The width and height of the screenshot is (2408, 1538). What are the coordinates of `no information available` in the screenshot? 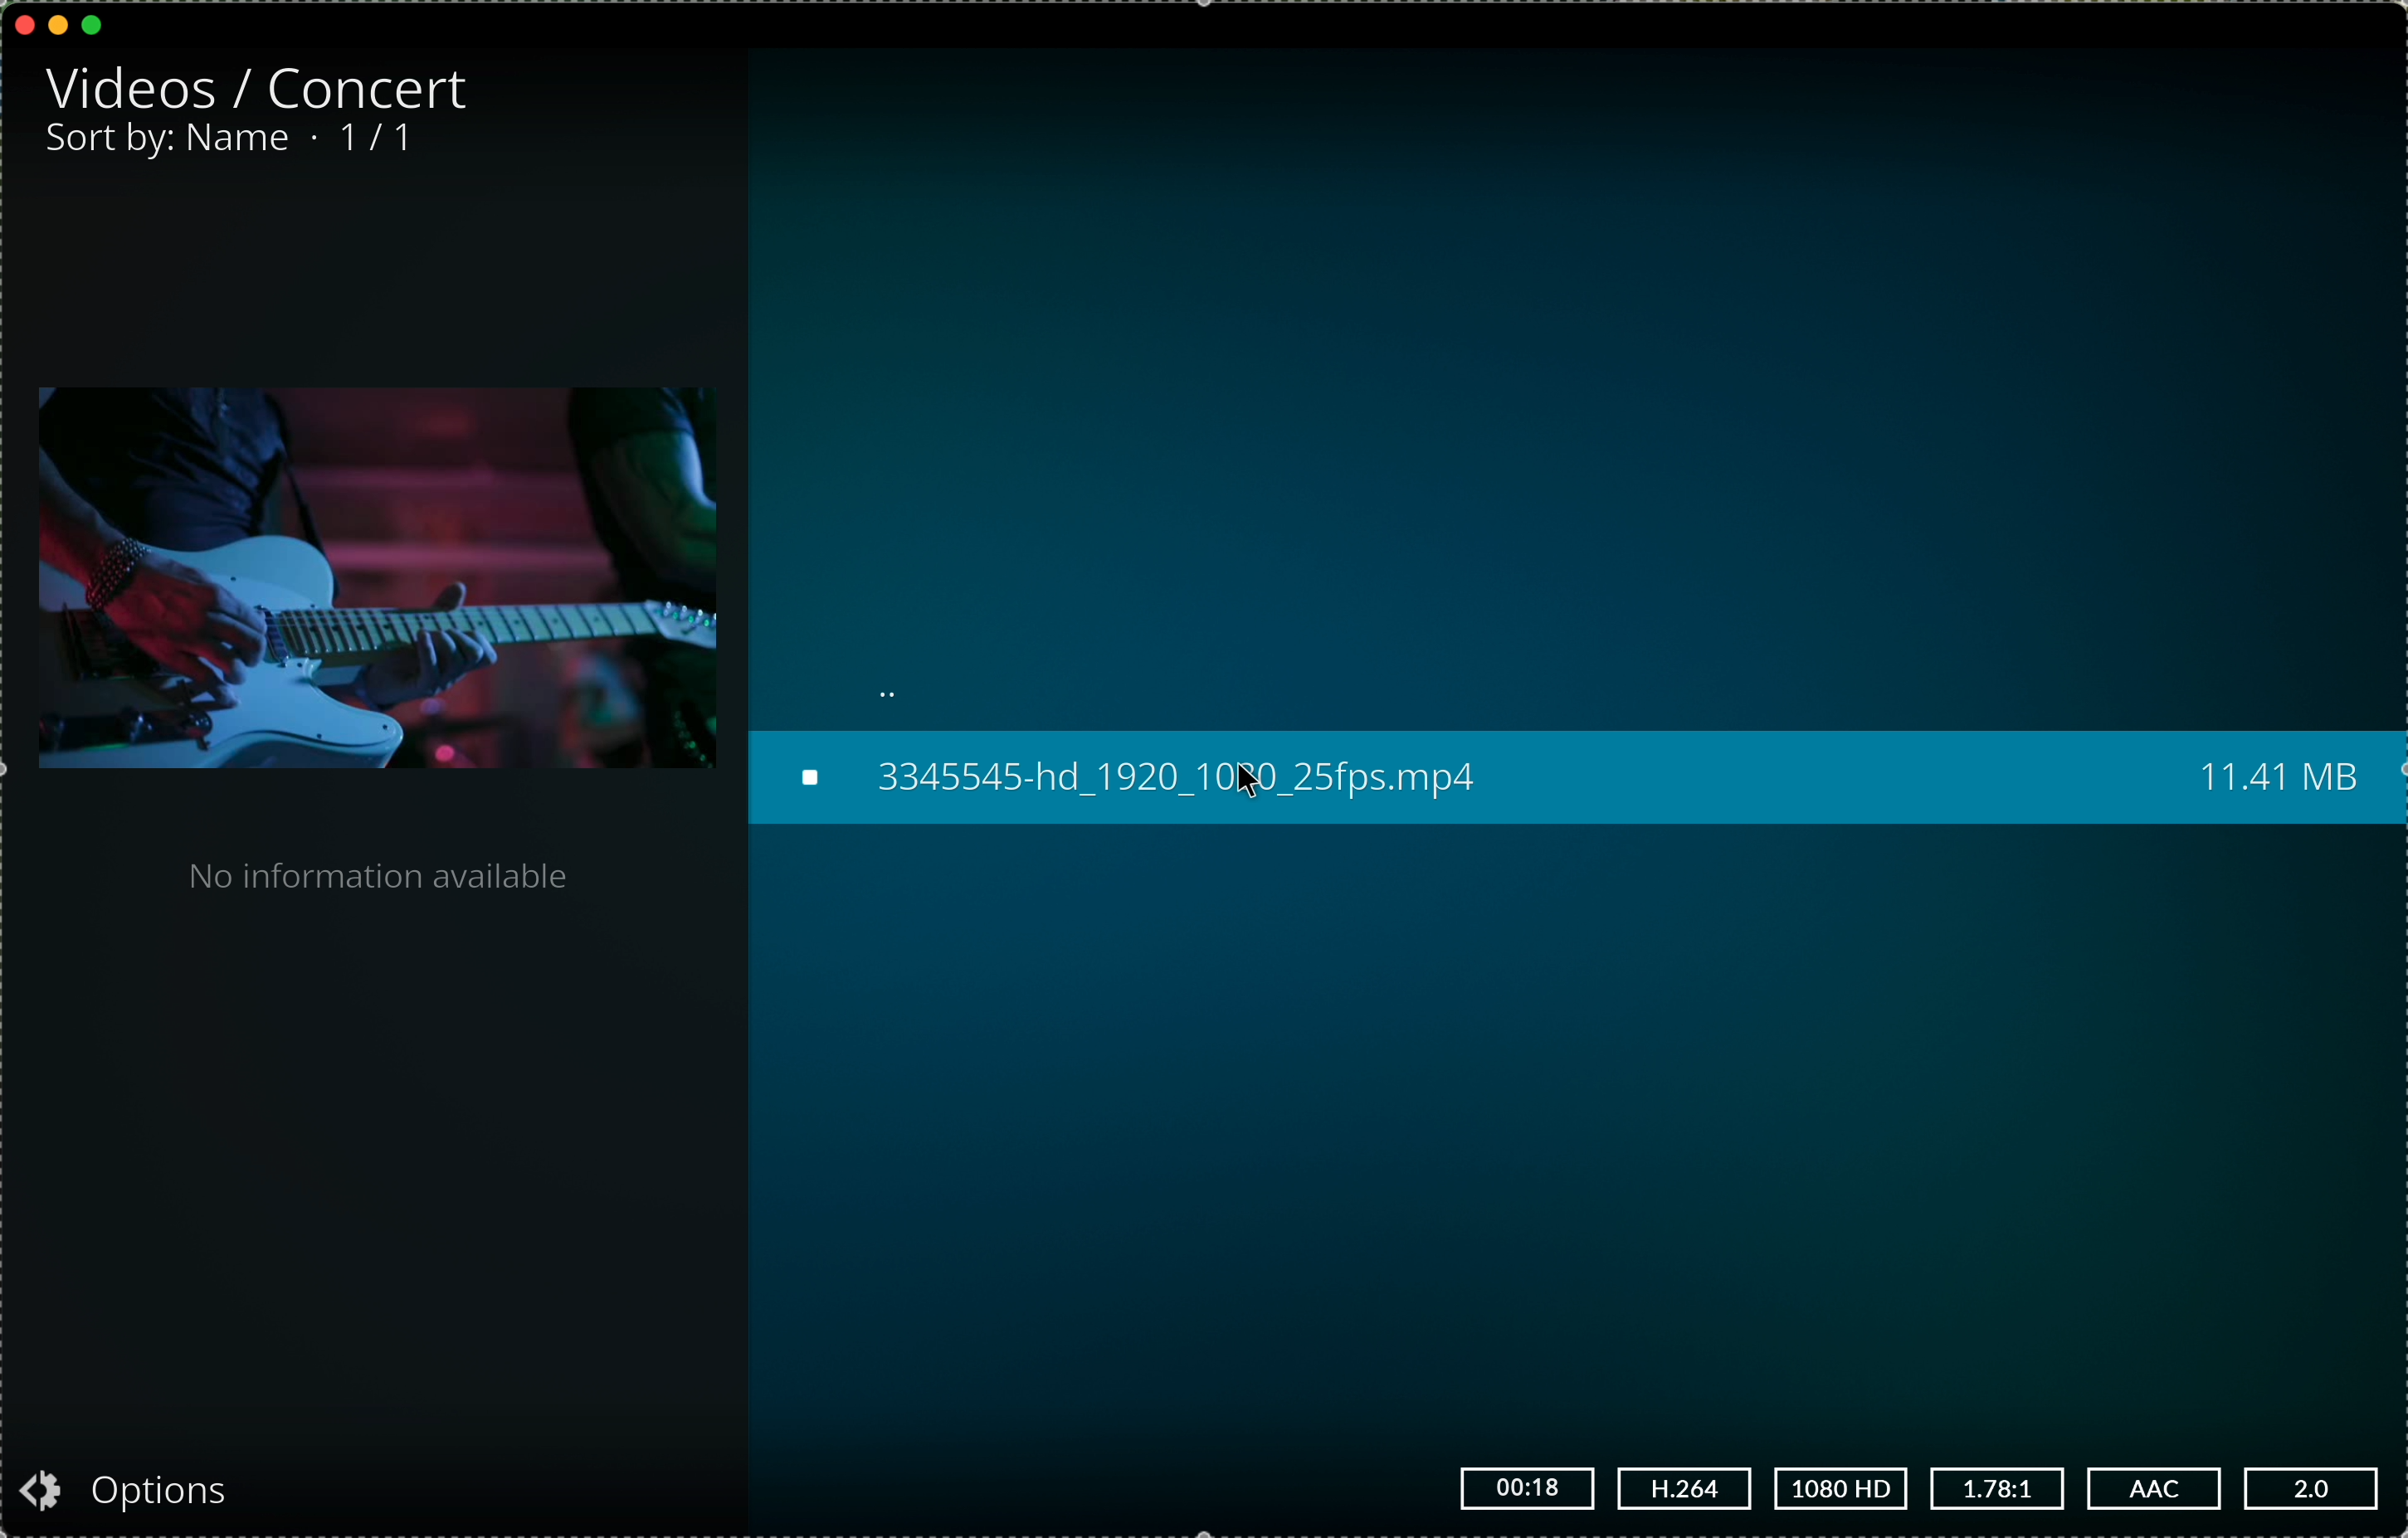 It's located at (381, 872).